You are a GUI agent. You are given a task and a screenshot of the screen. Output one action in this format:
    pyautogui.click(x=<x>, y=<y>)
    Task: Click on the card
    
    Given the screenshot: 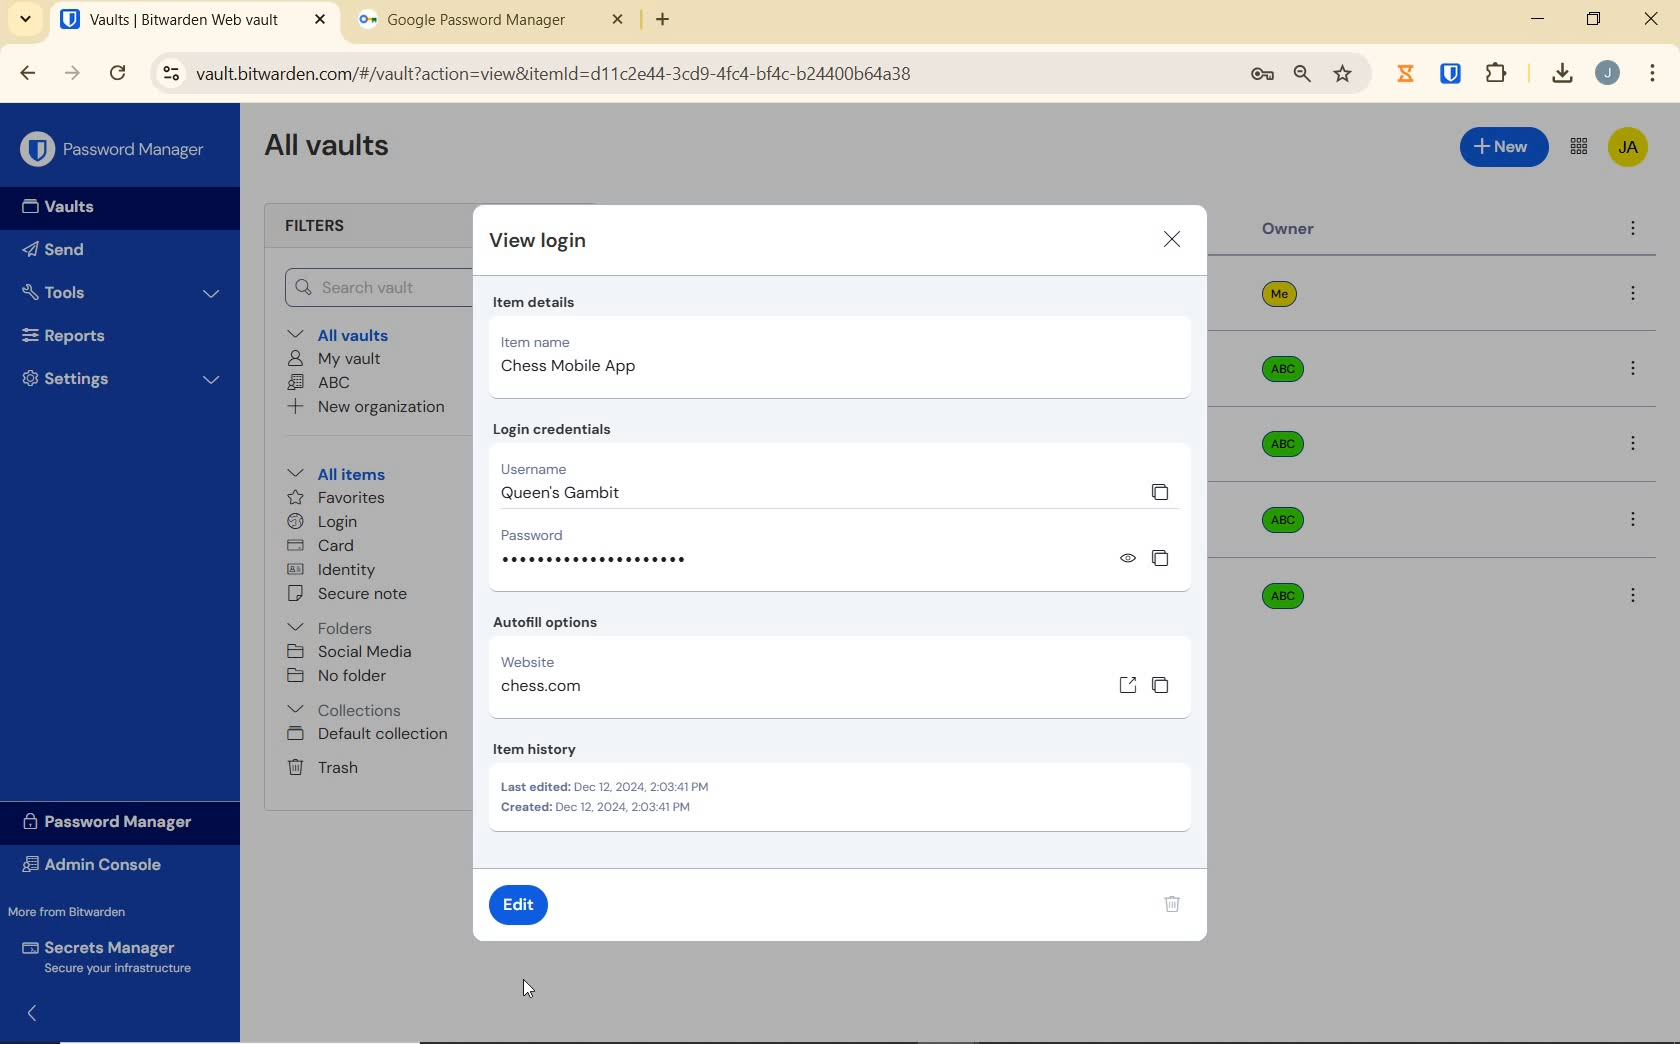 What is the action you would take?
    pyautogui.click(x=320, y=547)
    